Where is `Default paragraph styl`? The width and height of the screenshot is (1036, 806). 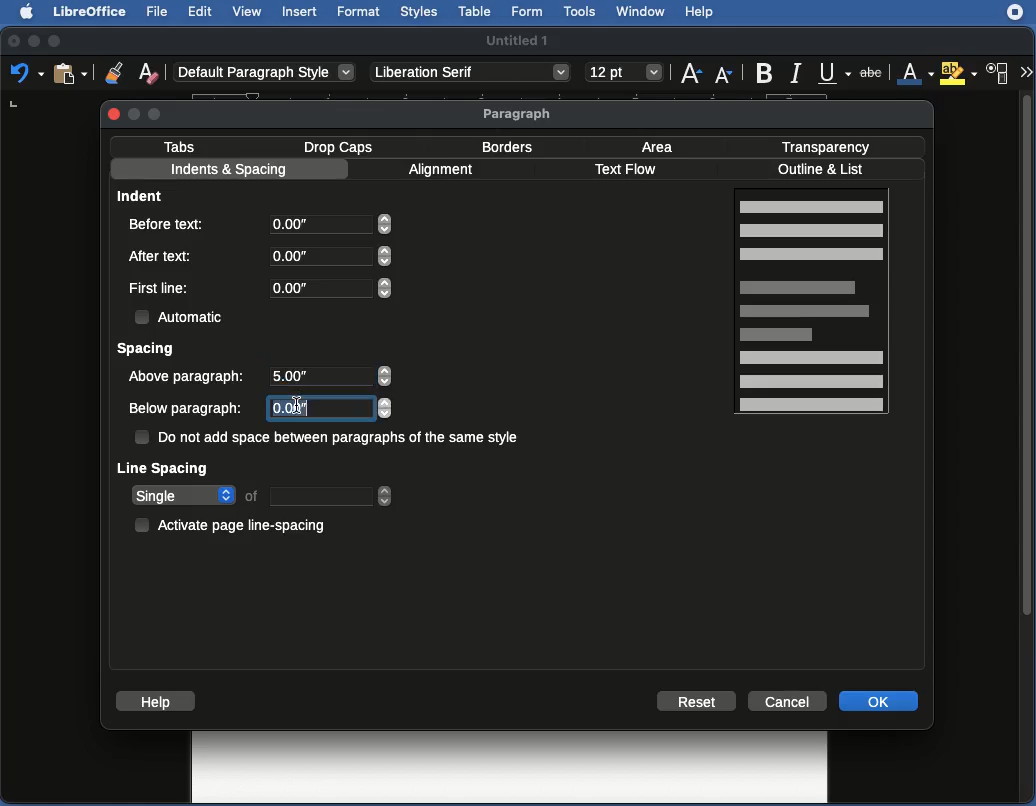
Default paragraph styl is located at coordinates (265, 73).